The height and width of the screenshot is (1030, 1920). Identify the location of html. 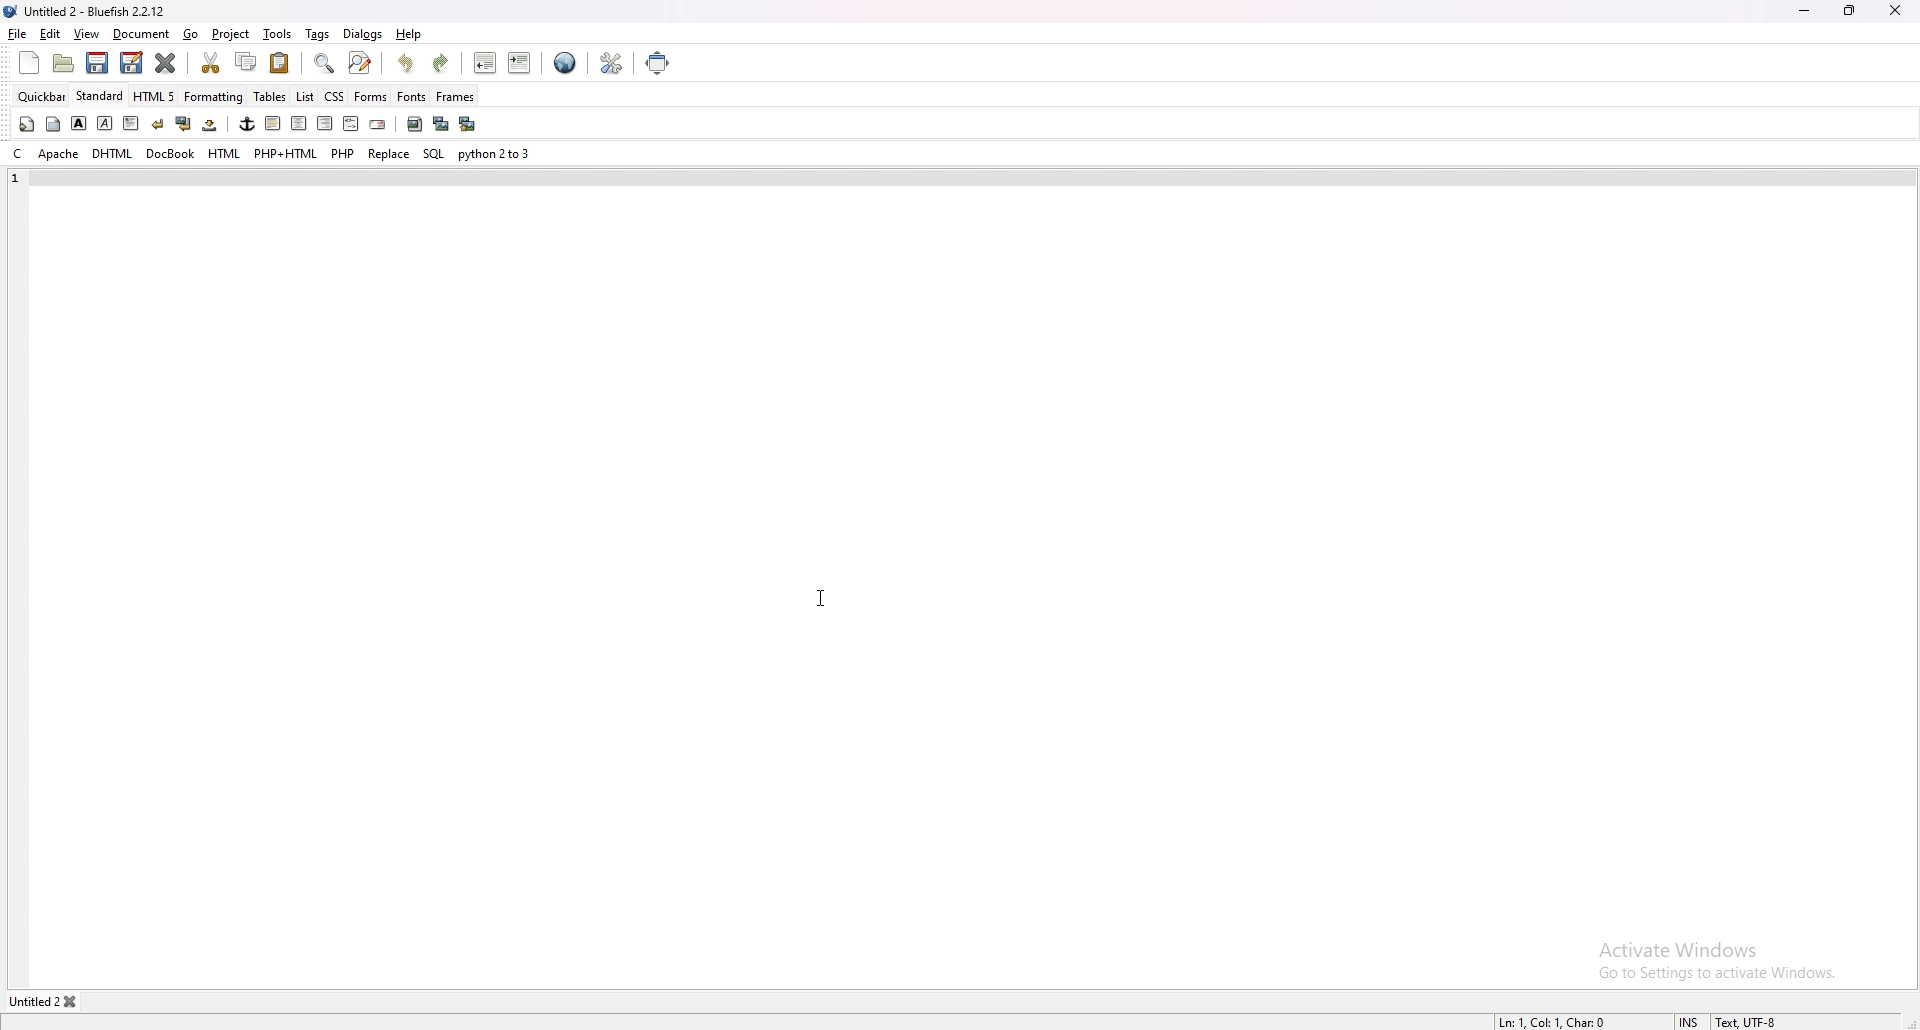
(224, 155).